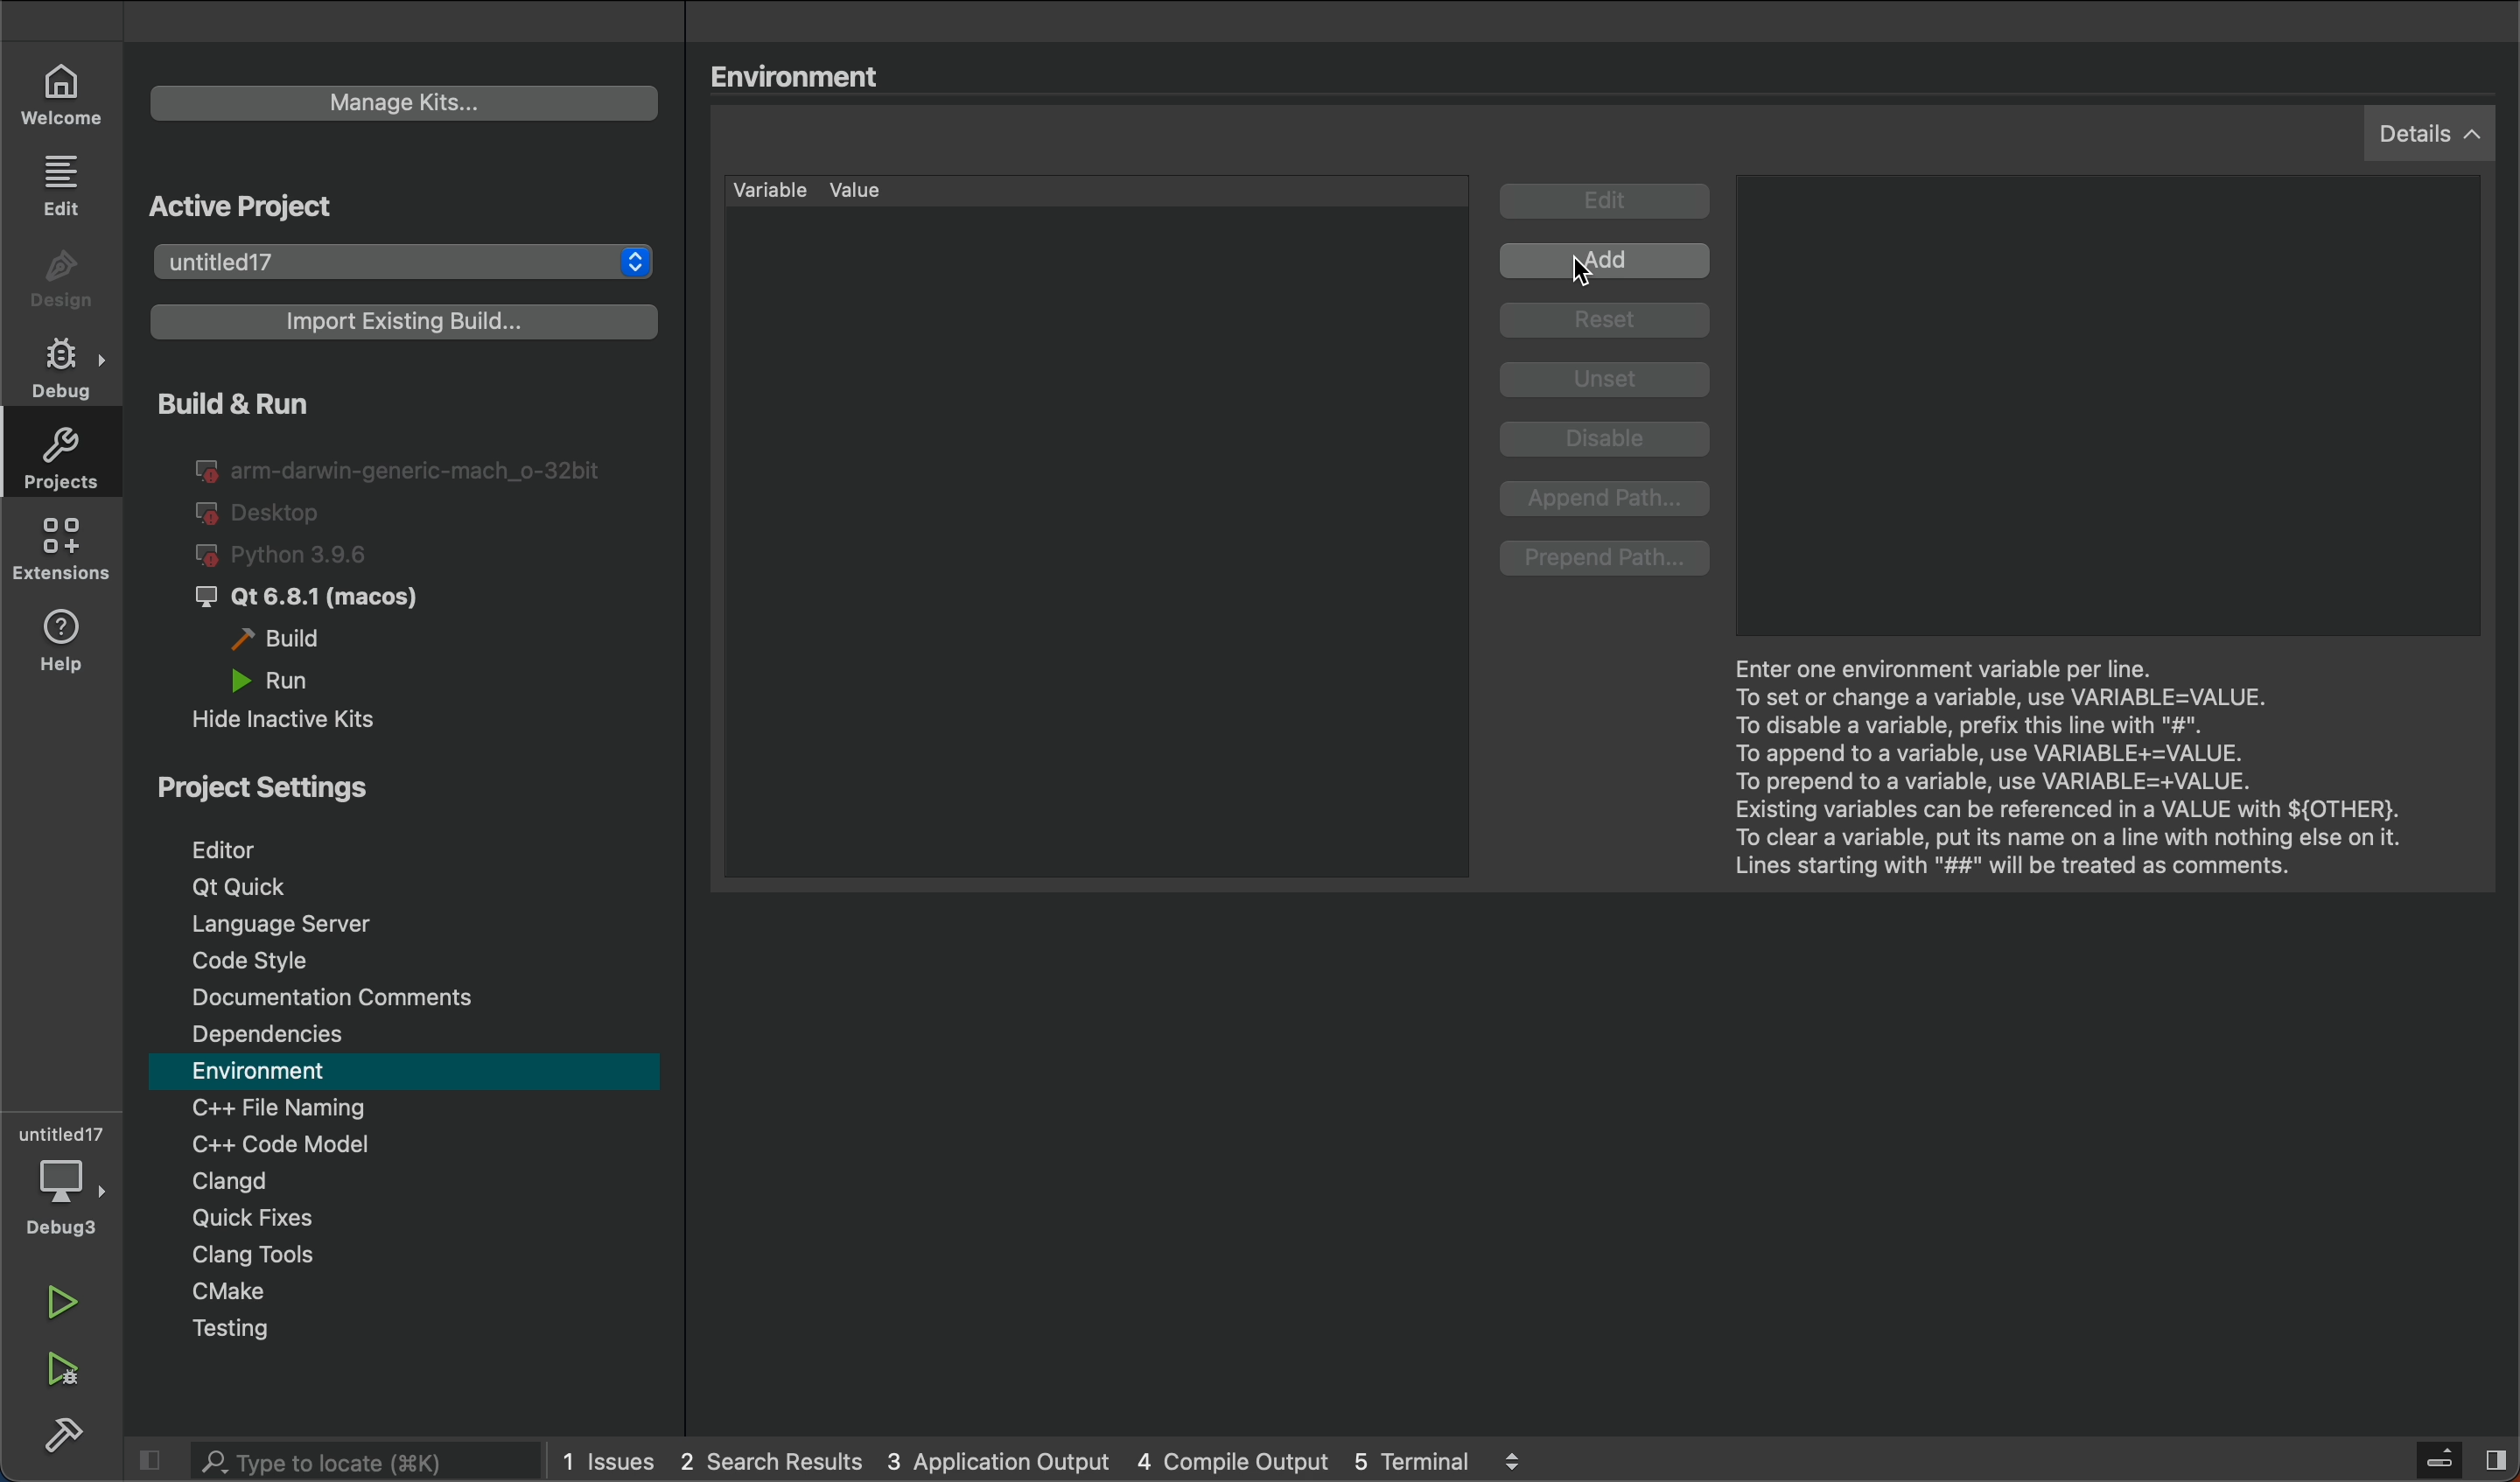 This screenshot has height=1482, width=2520. What do you see at coordinates (772, 1462) in the screenshot?
I see `2 search results` at bounding box center [772, 1462].